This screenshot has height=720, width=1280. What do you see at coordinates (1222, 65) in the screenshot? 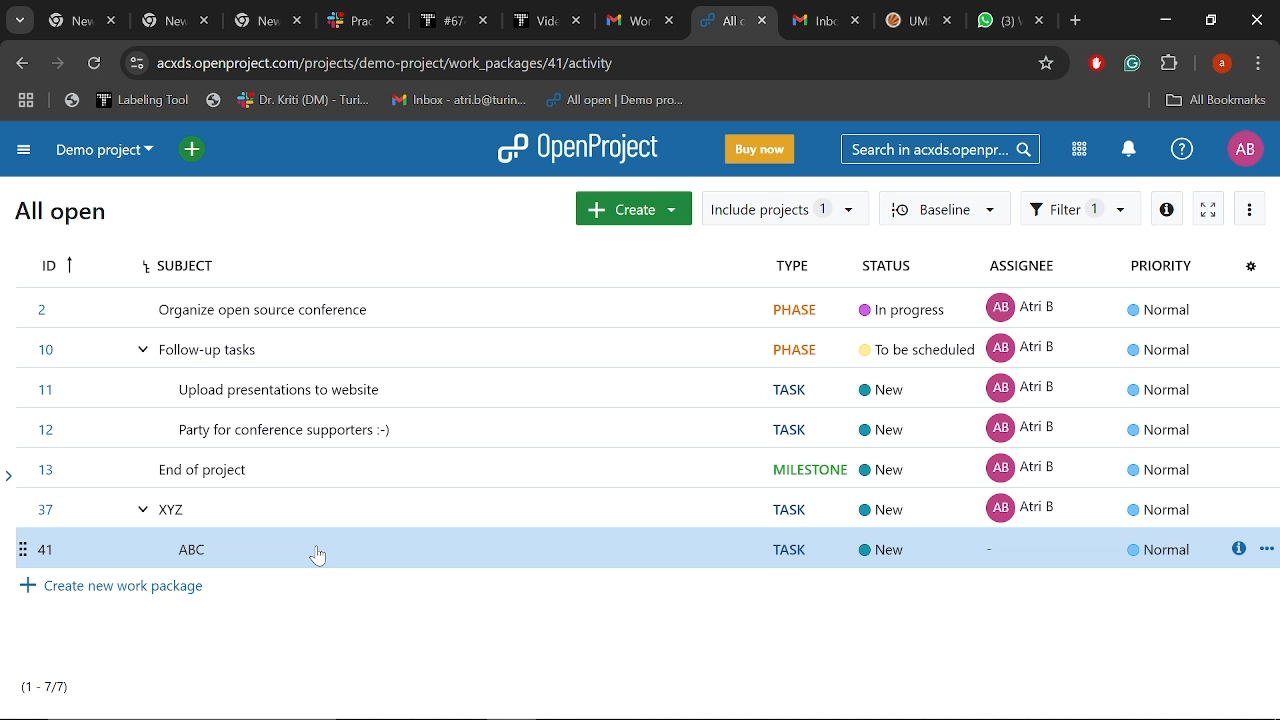
I see `Profile` at bounding box center [1222, 65].